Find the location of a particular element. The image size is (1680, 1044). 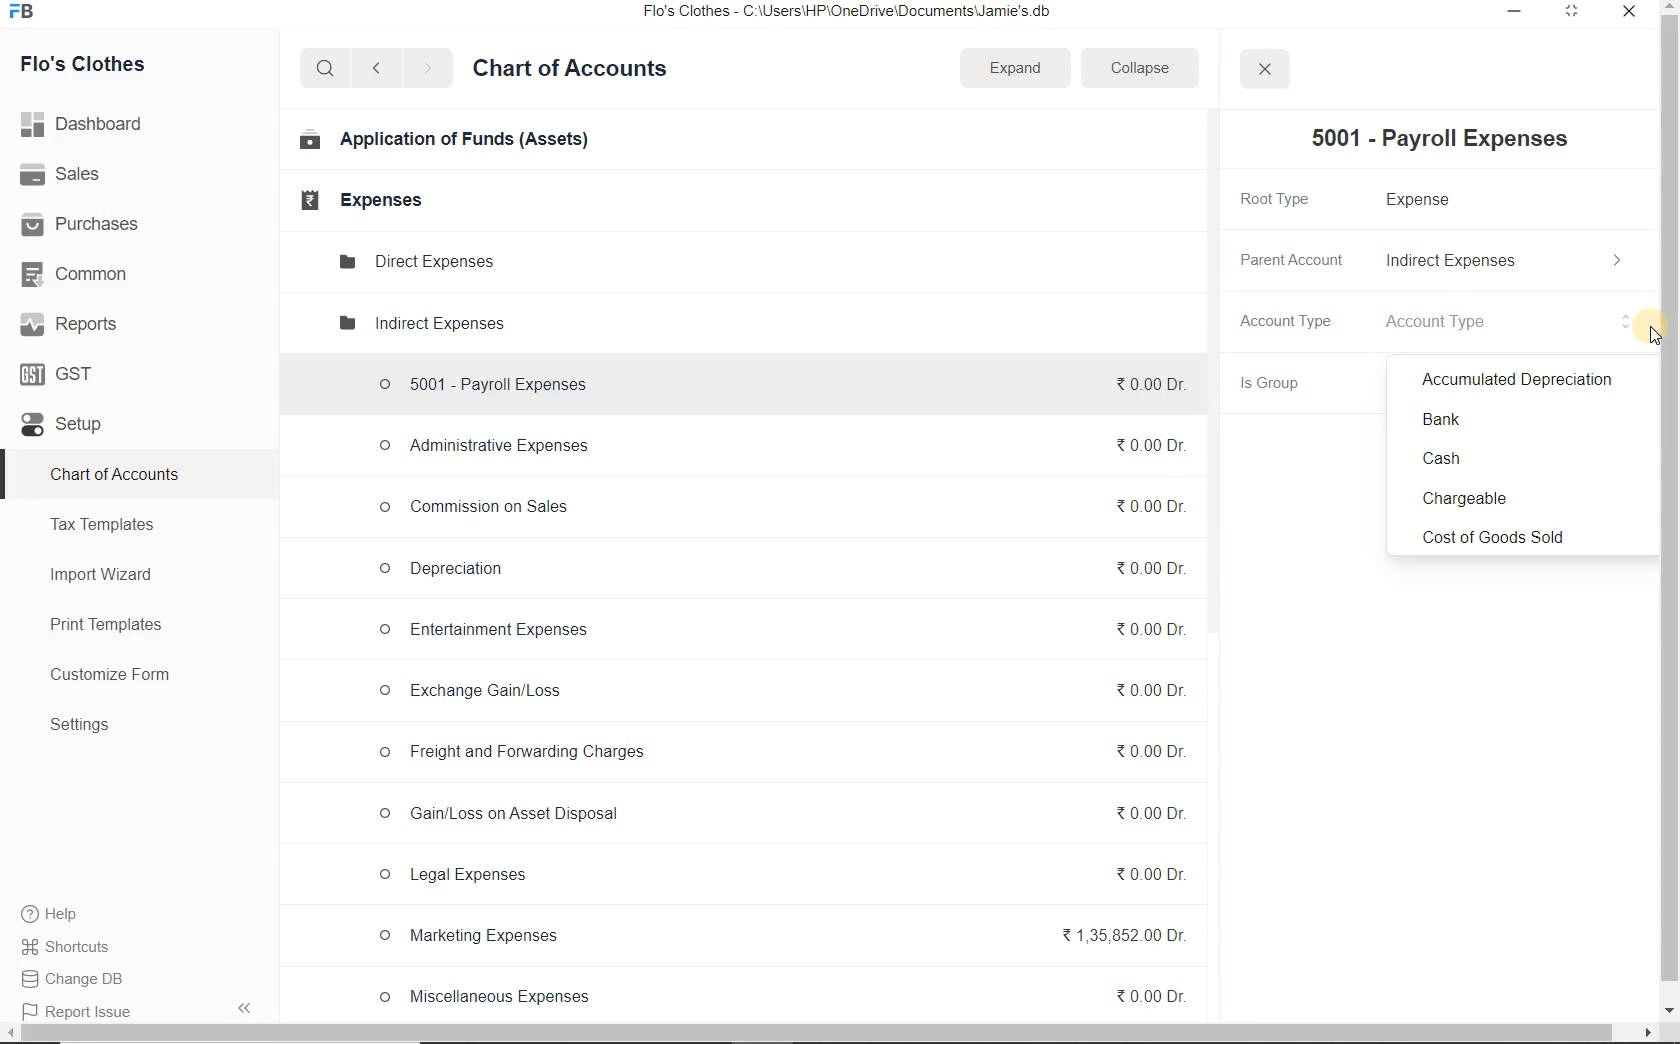

Common is located at coordinates (81, 273).